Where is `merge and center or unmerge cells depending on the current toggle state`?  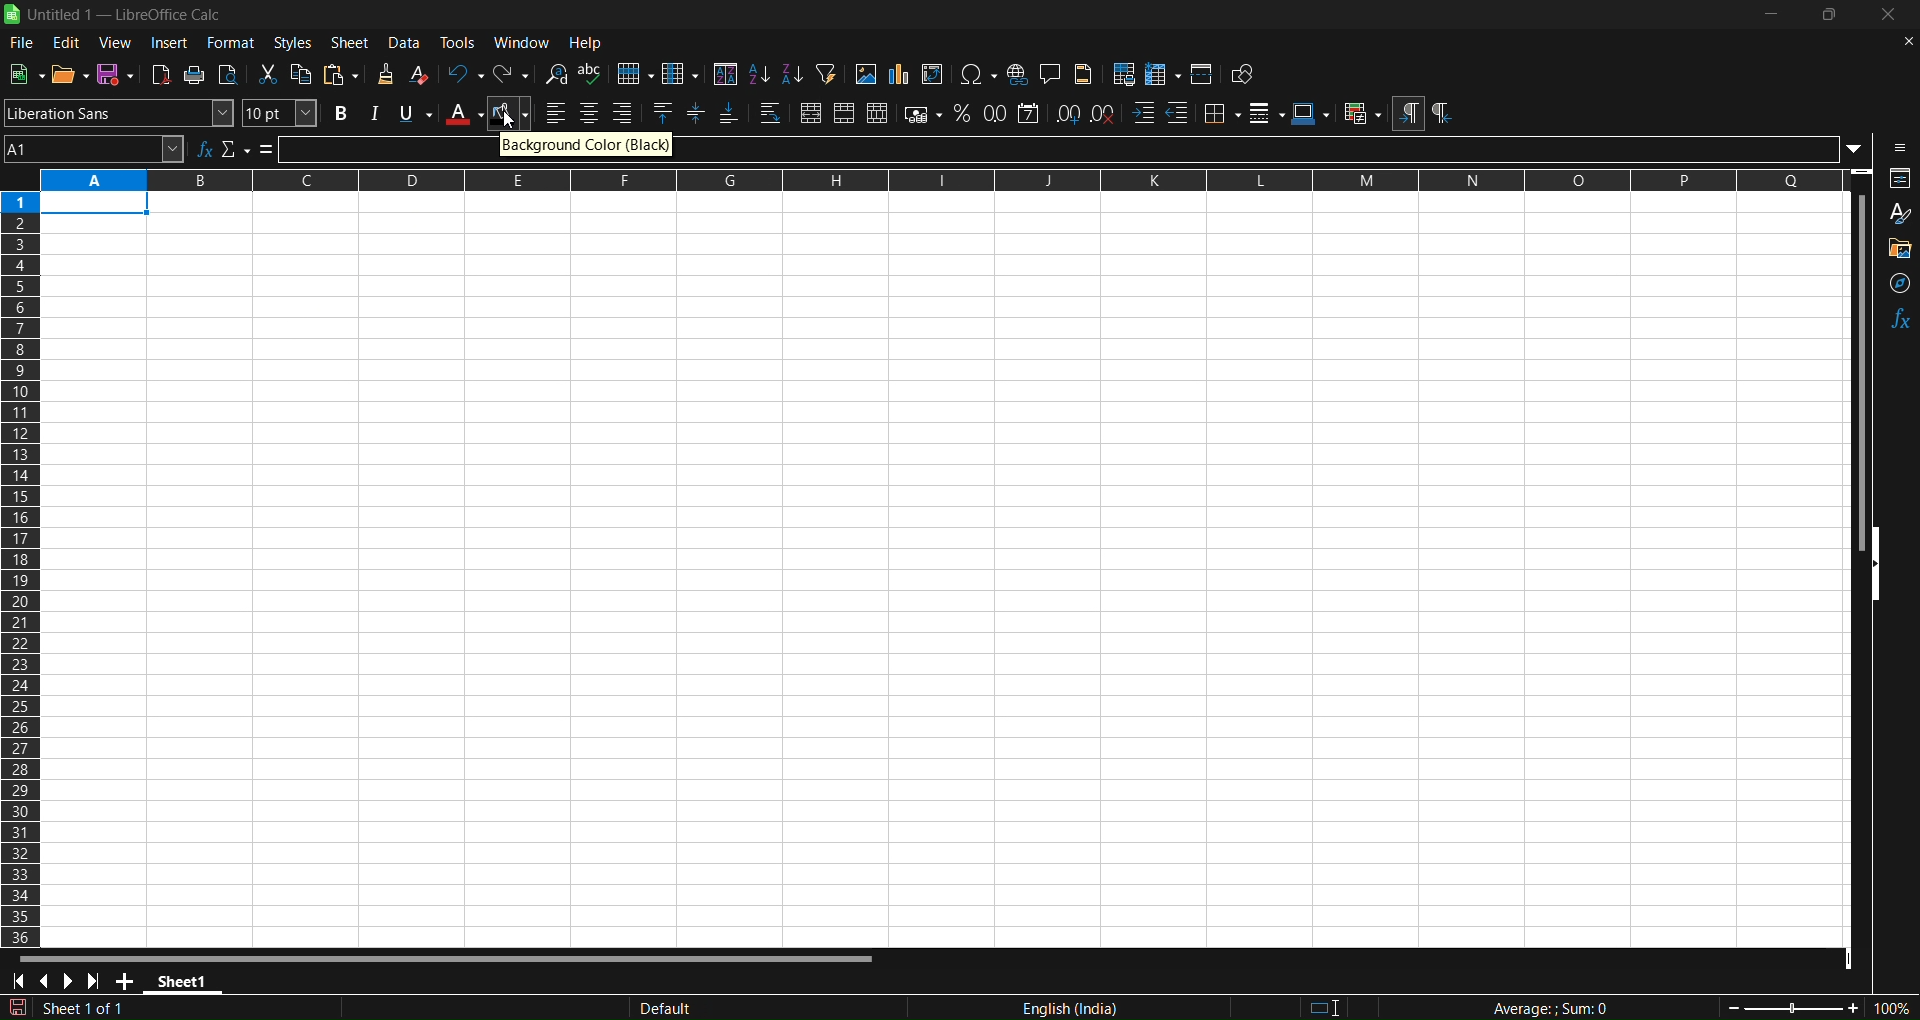
merge and center or unmerge cells depending on the current toggle state is located at coordinates (810, 113).